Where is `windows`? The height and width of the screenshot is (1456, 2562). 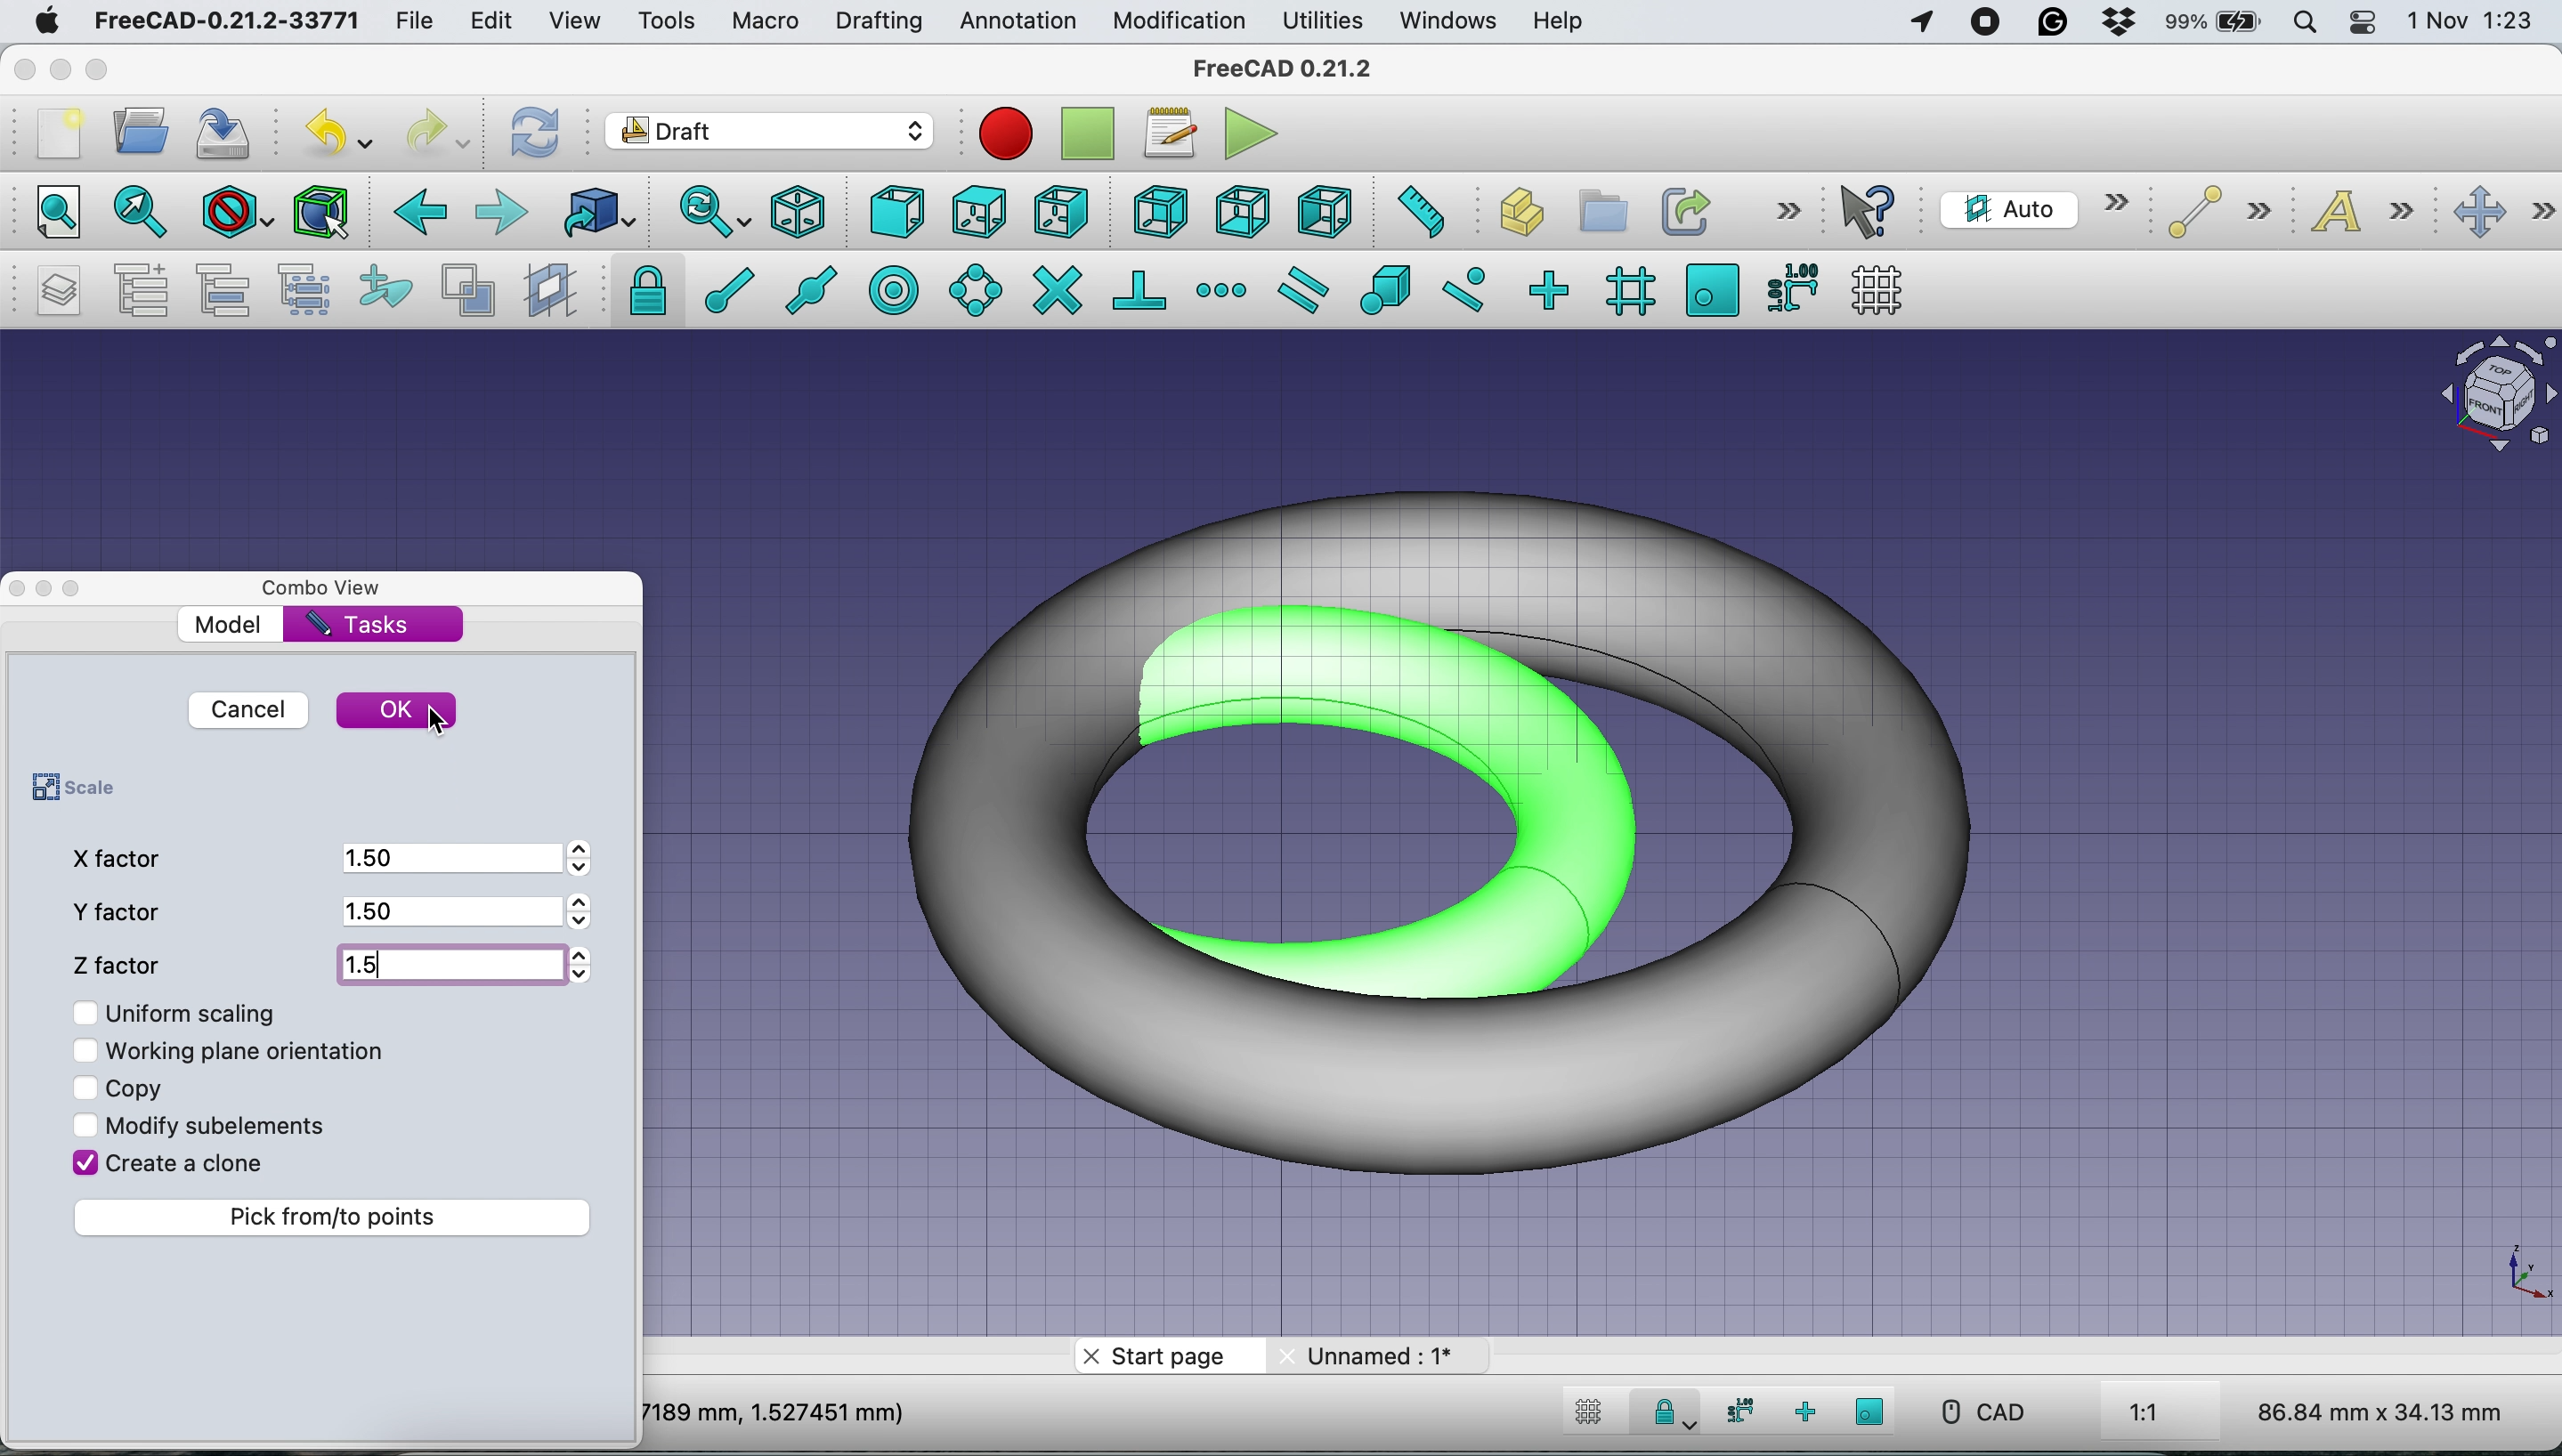
windows is located at coordinates (1453, 22).